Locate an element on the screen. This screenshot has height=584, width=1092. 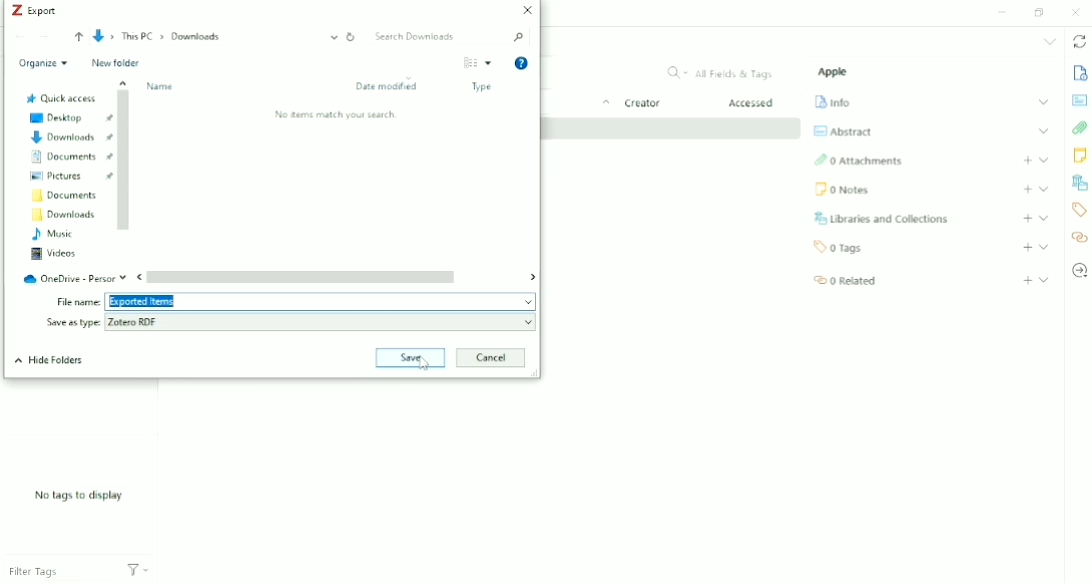
Vertical scrollbar is located at coordinates (125, 161).